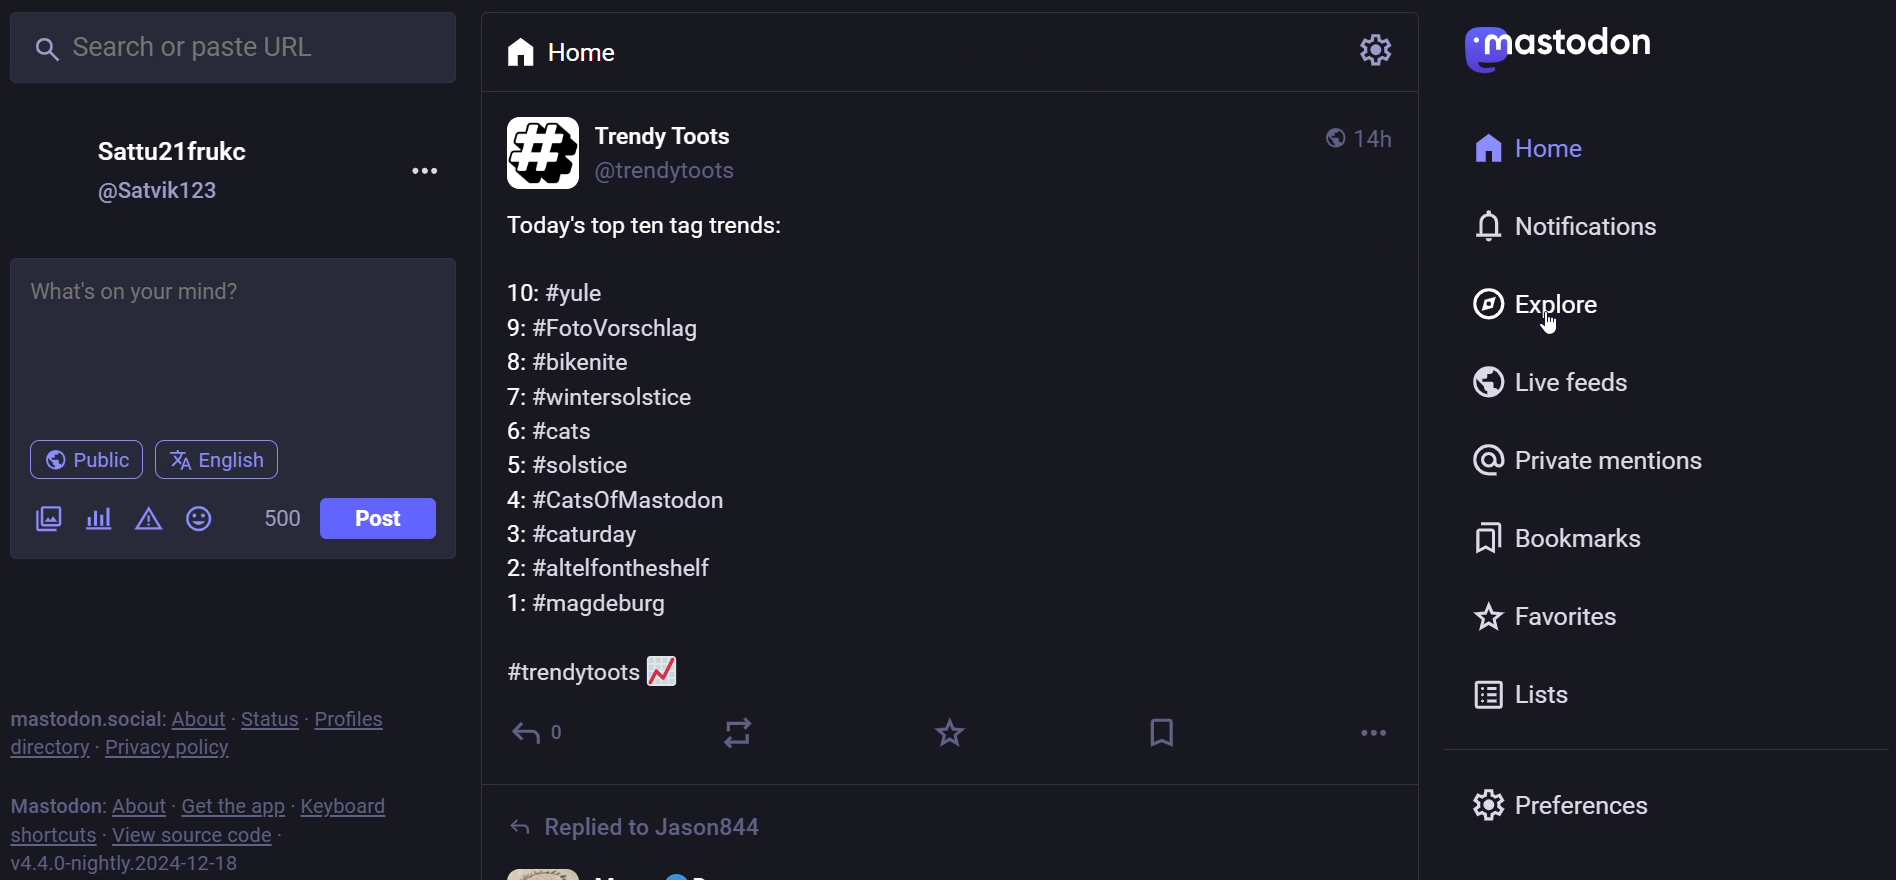 This screenshot has width=1896, height=880. What do you see at coordinates (235, 48) in the screenshot?
I see `search or paste URL` at bounding box center [235, 48].